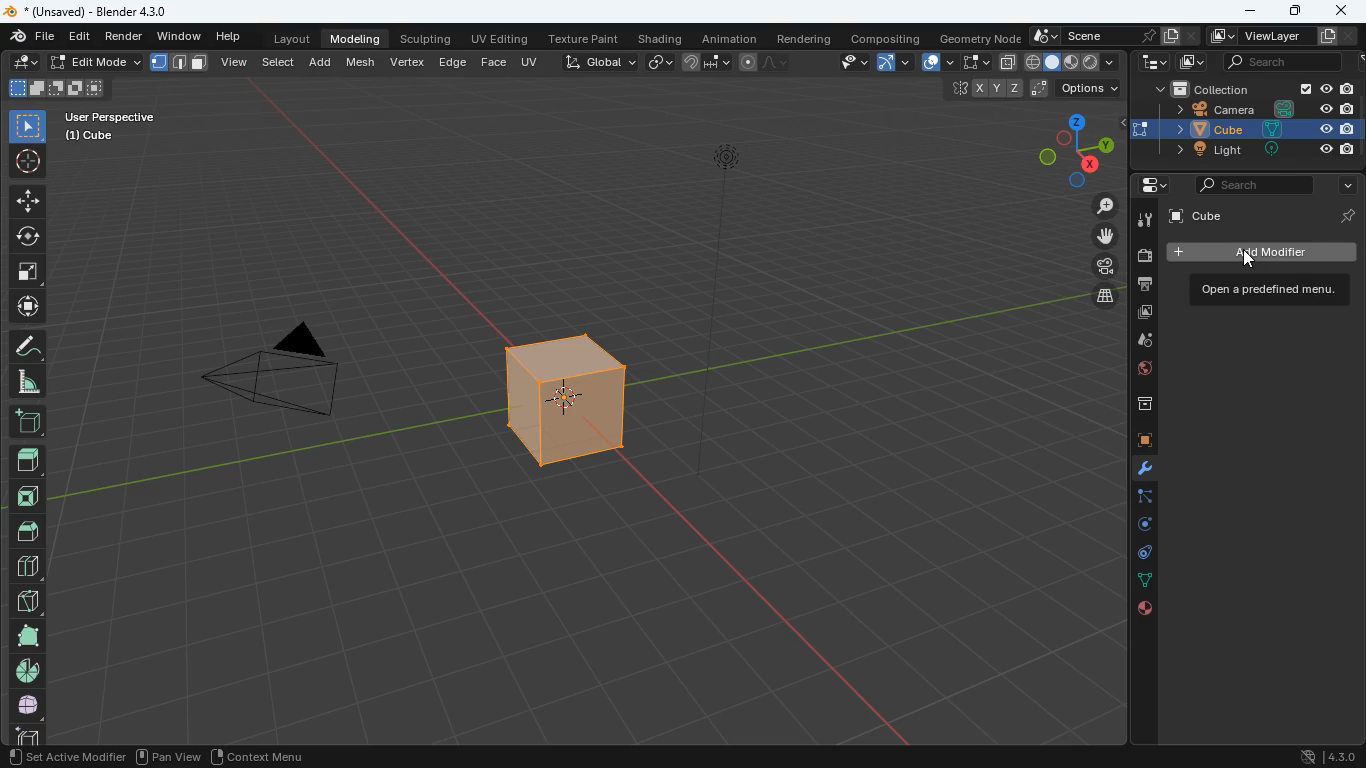 The image size is (1366, 768). Describe the element at coordinates (1347, 186) in the screenshot. I see `more` at that location.